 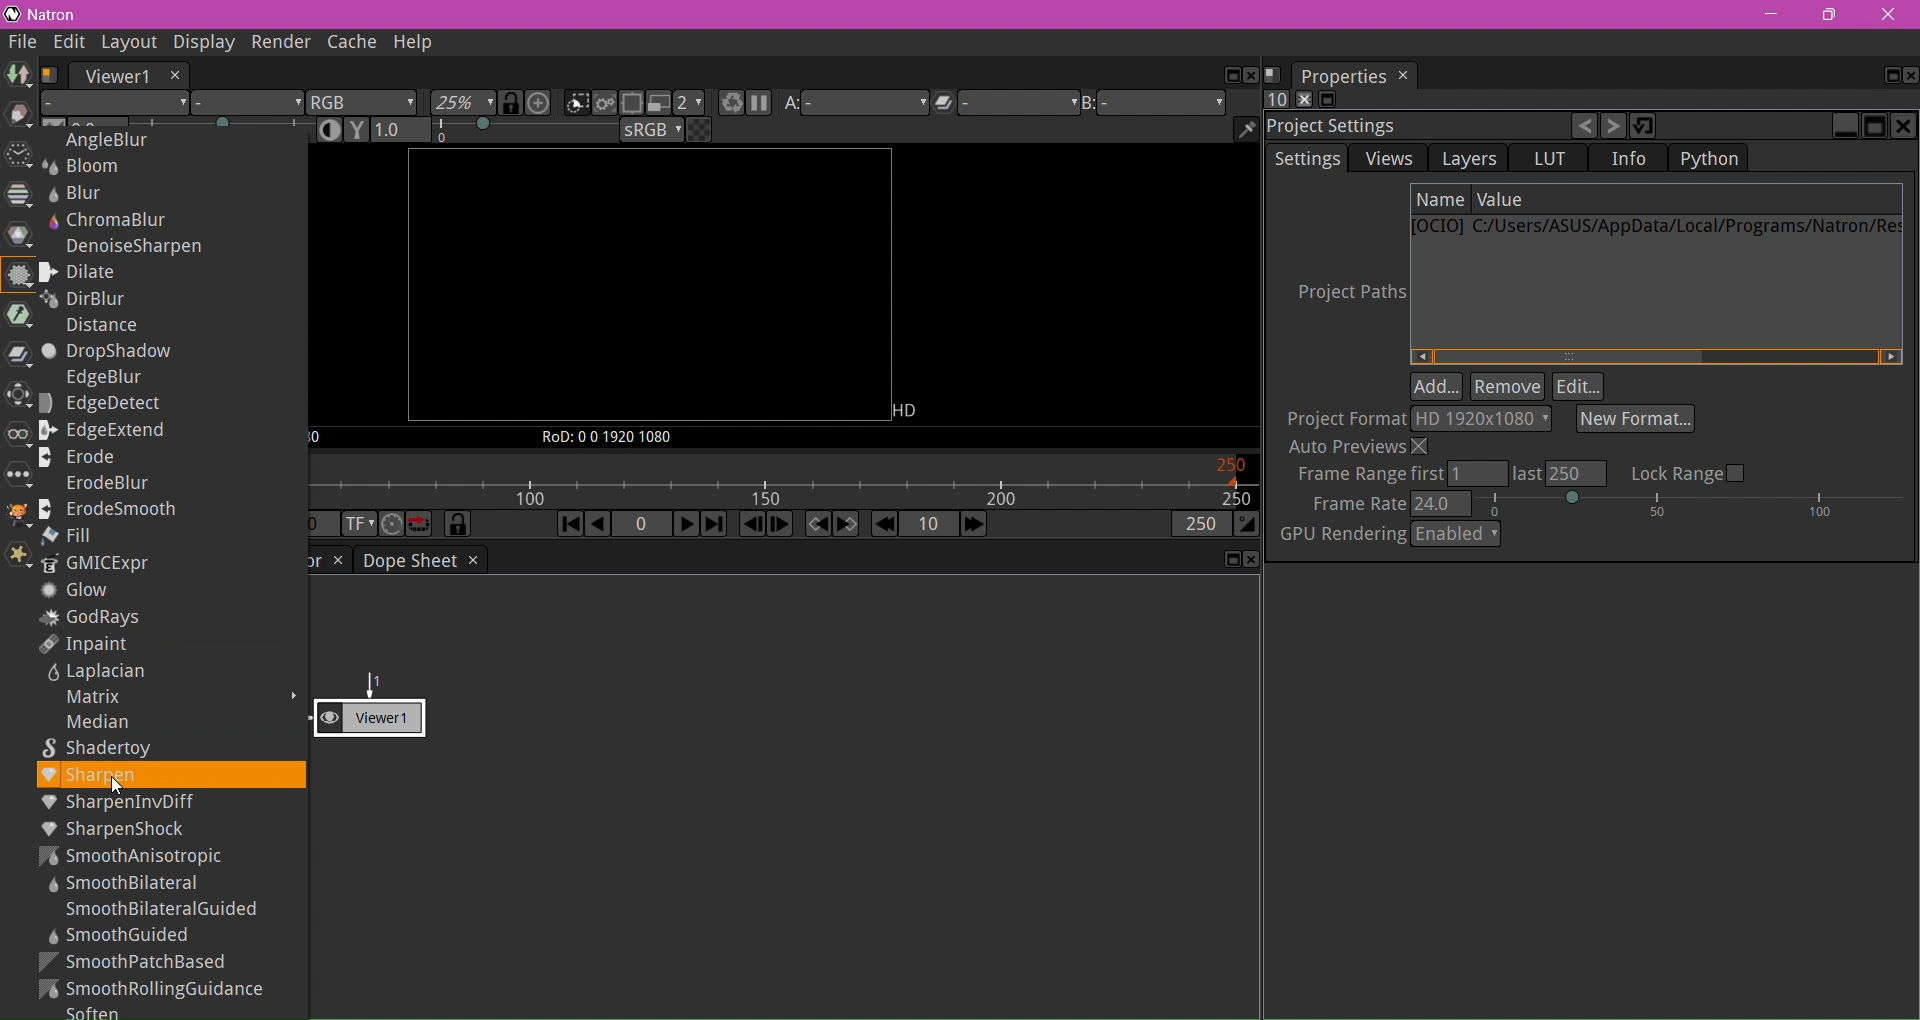 I want to click on Matrix, so click(x=85, y=699).